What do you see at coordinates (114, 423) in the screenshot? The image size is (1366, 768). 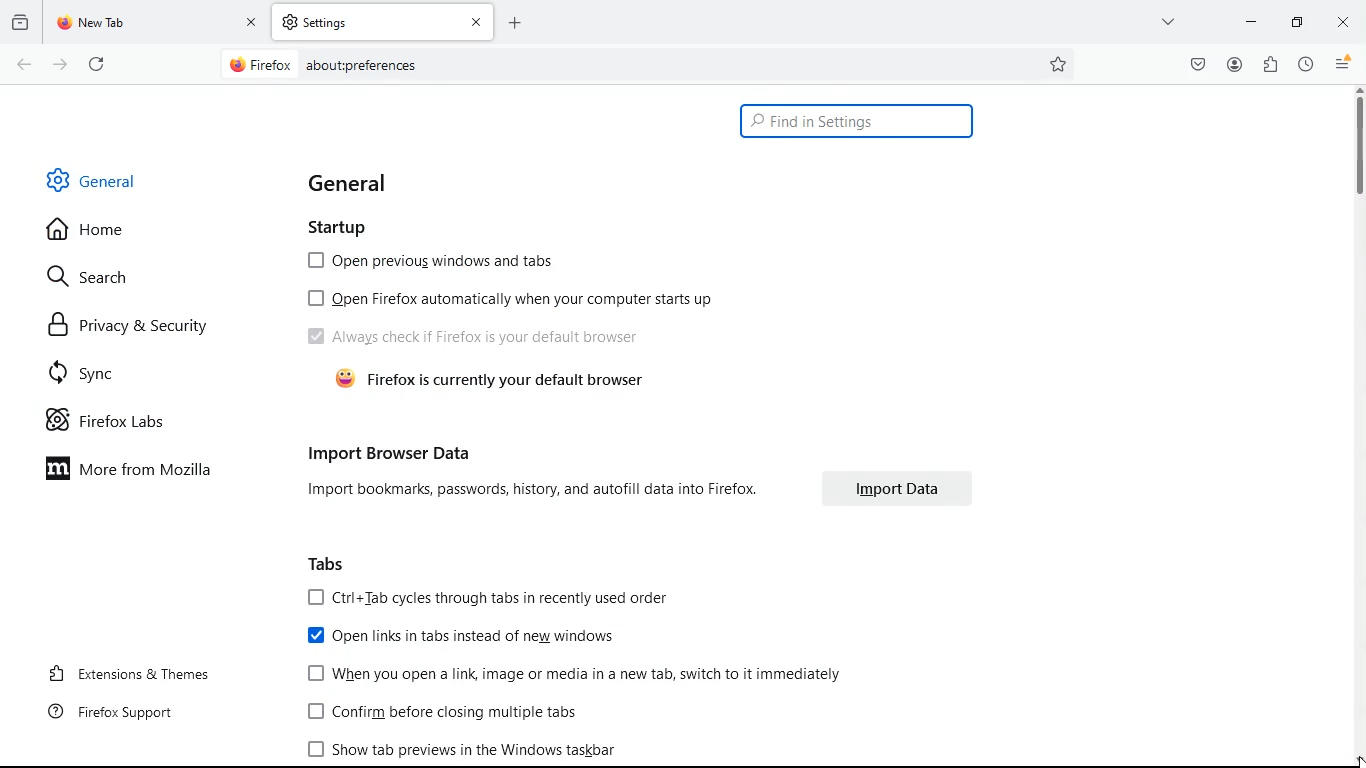 I see `firefox labs` at bounding box center [114, 423].